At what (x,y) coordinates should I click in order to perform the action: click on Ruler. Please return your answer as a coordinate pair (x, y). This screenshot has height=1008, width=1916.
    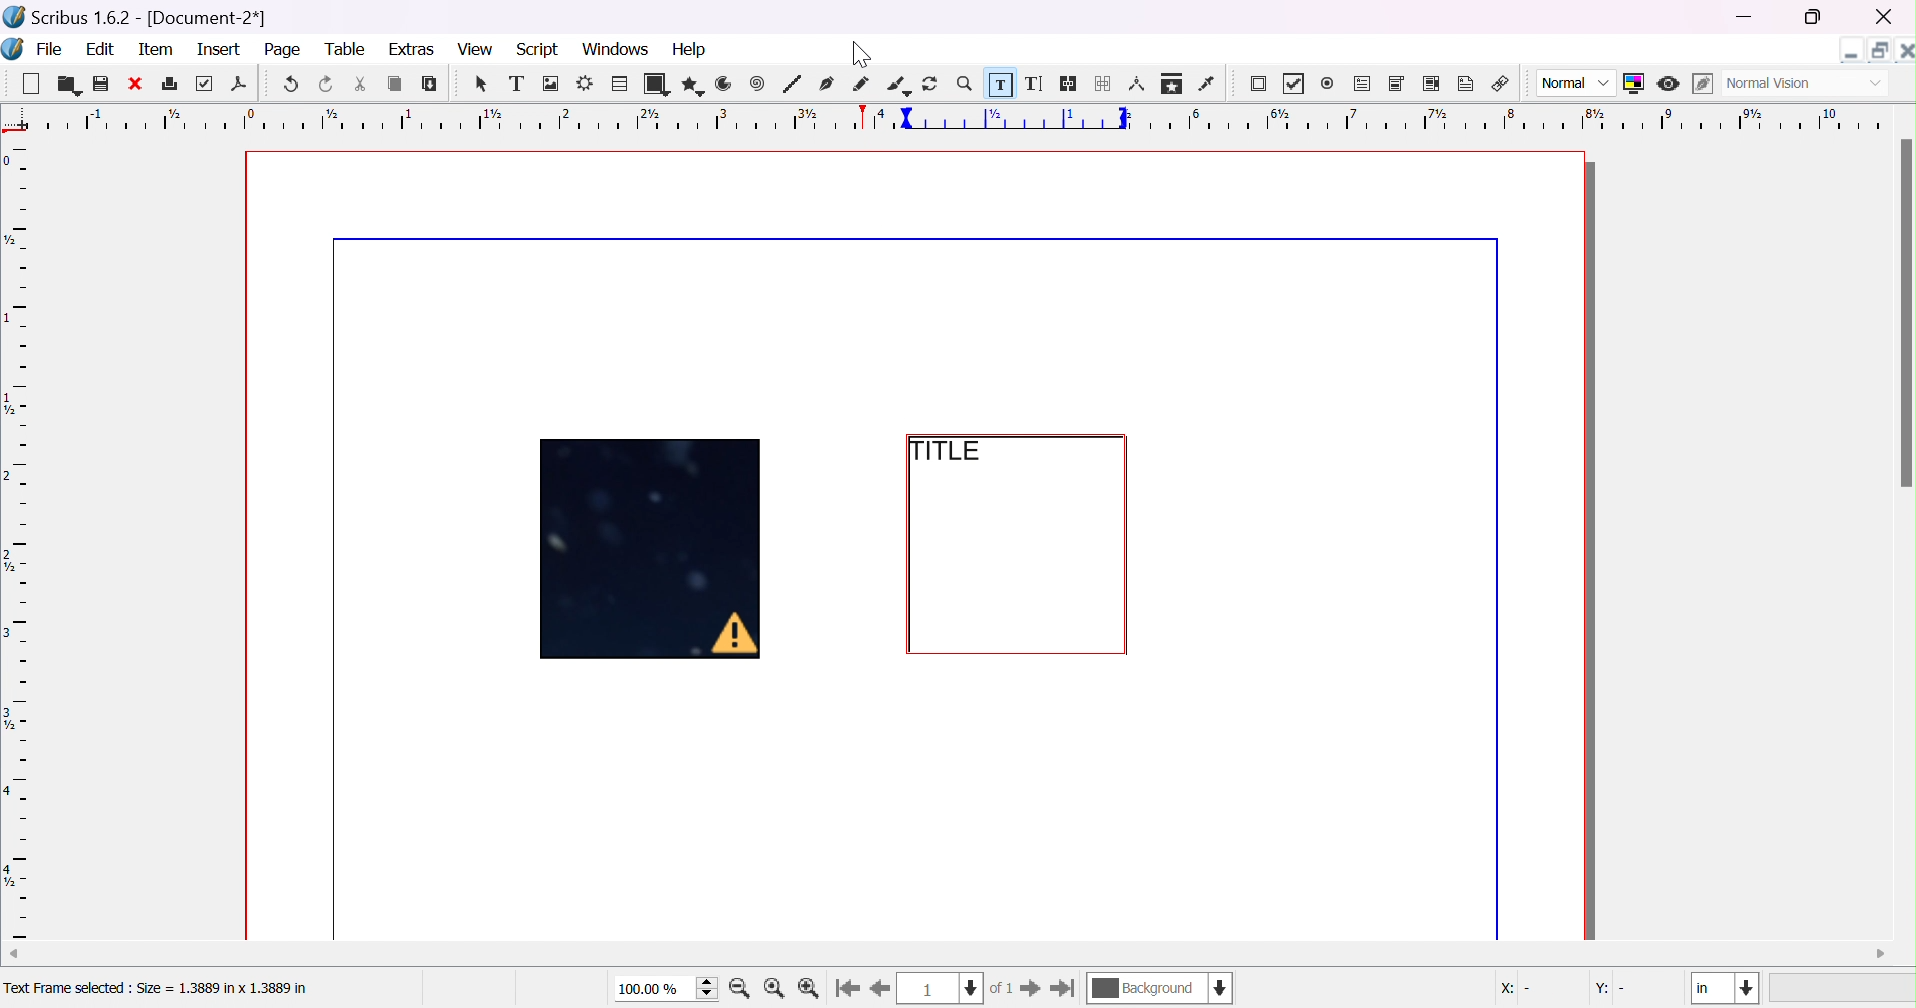
    Looking at the image, I should click on (962, 118).